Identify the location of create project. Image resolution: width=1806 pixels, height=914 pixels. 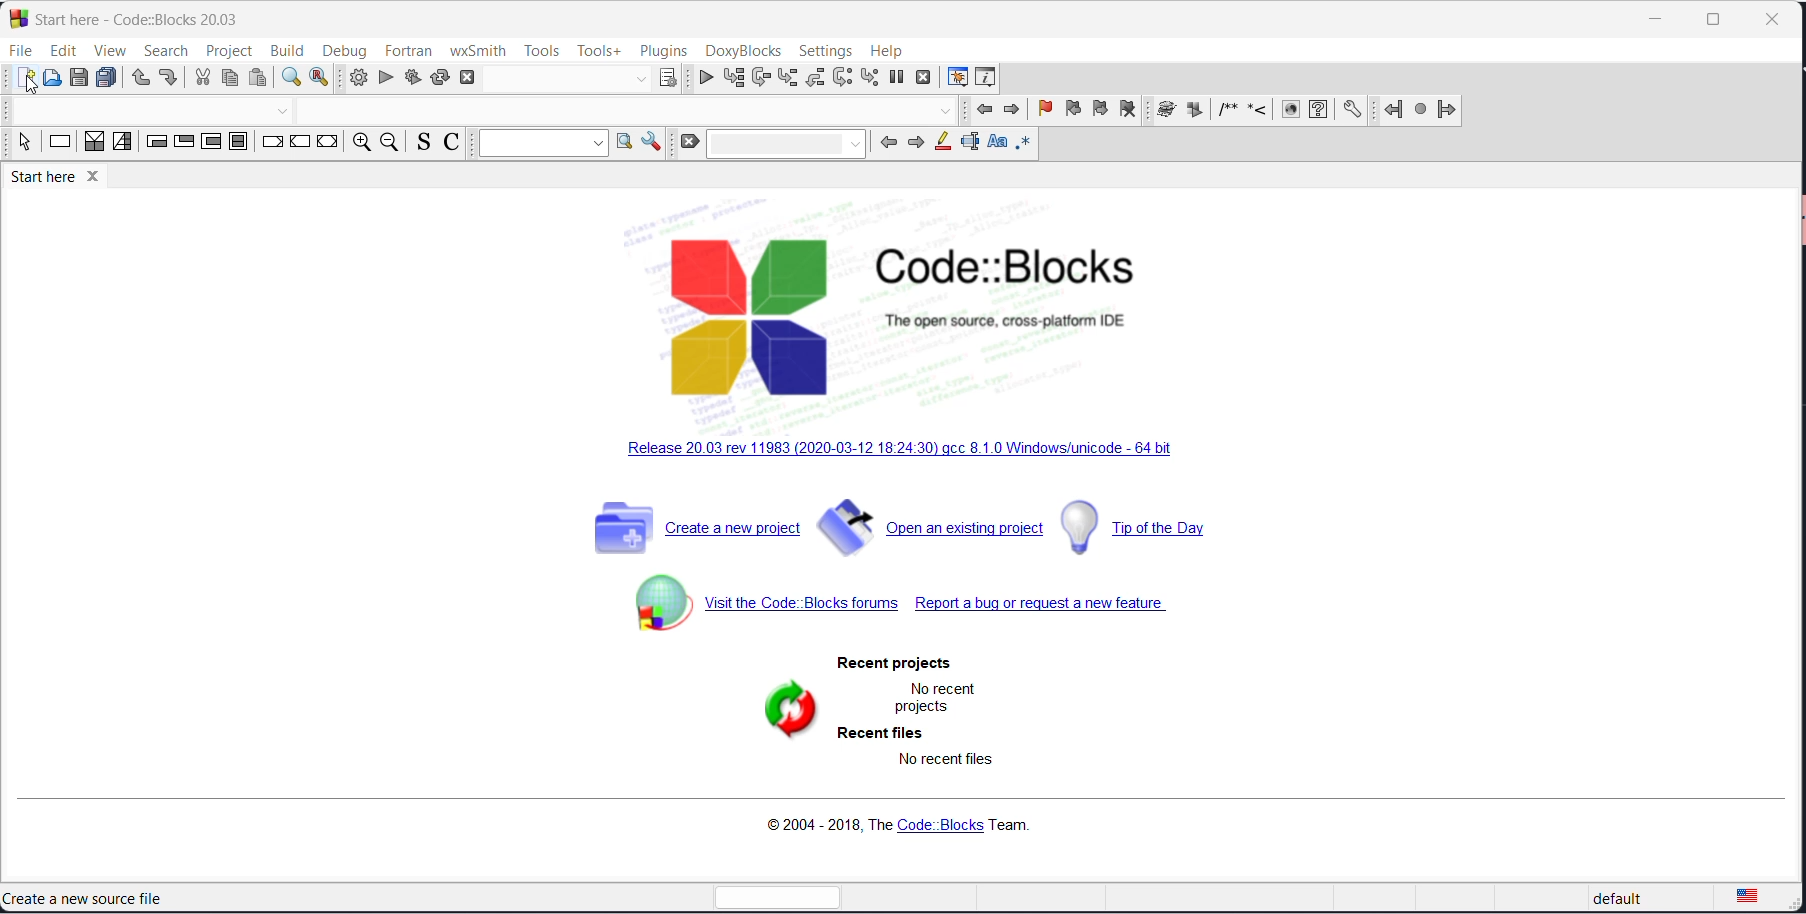
(697, 522).